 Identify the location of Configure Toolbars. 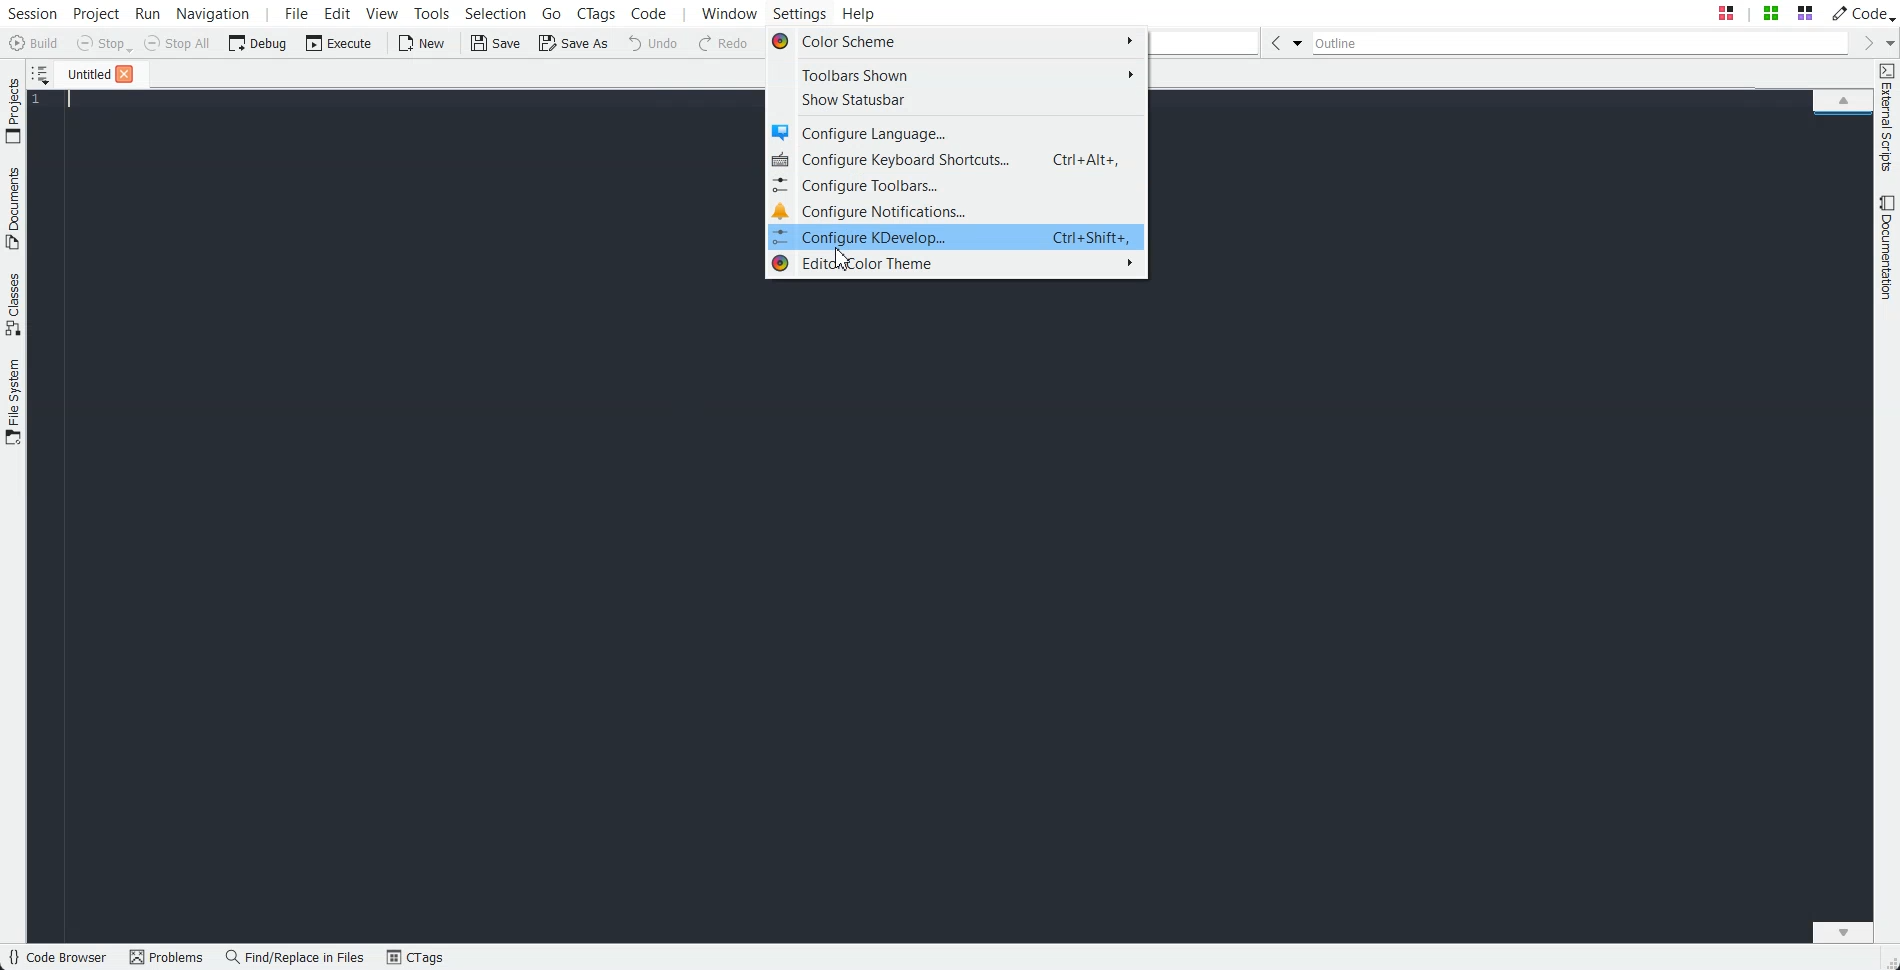
(956, 185).